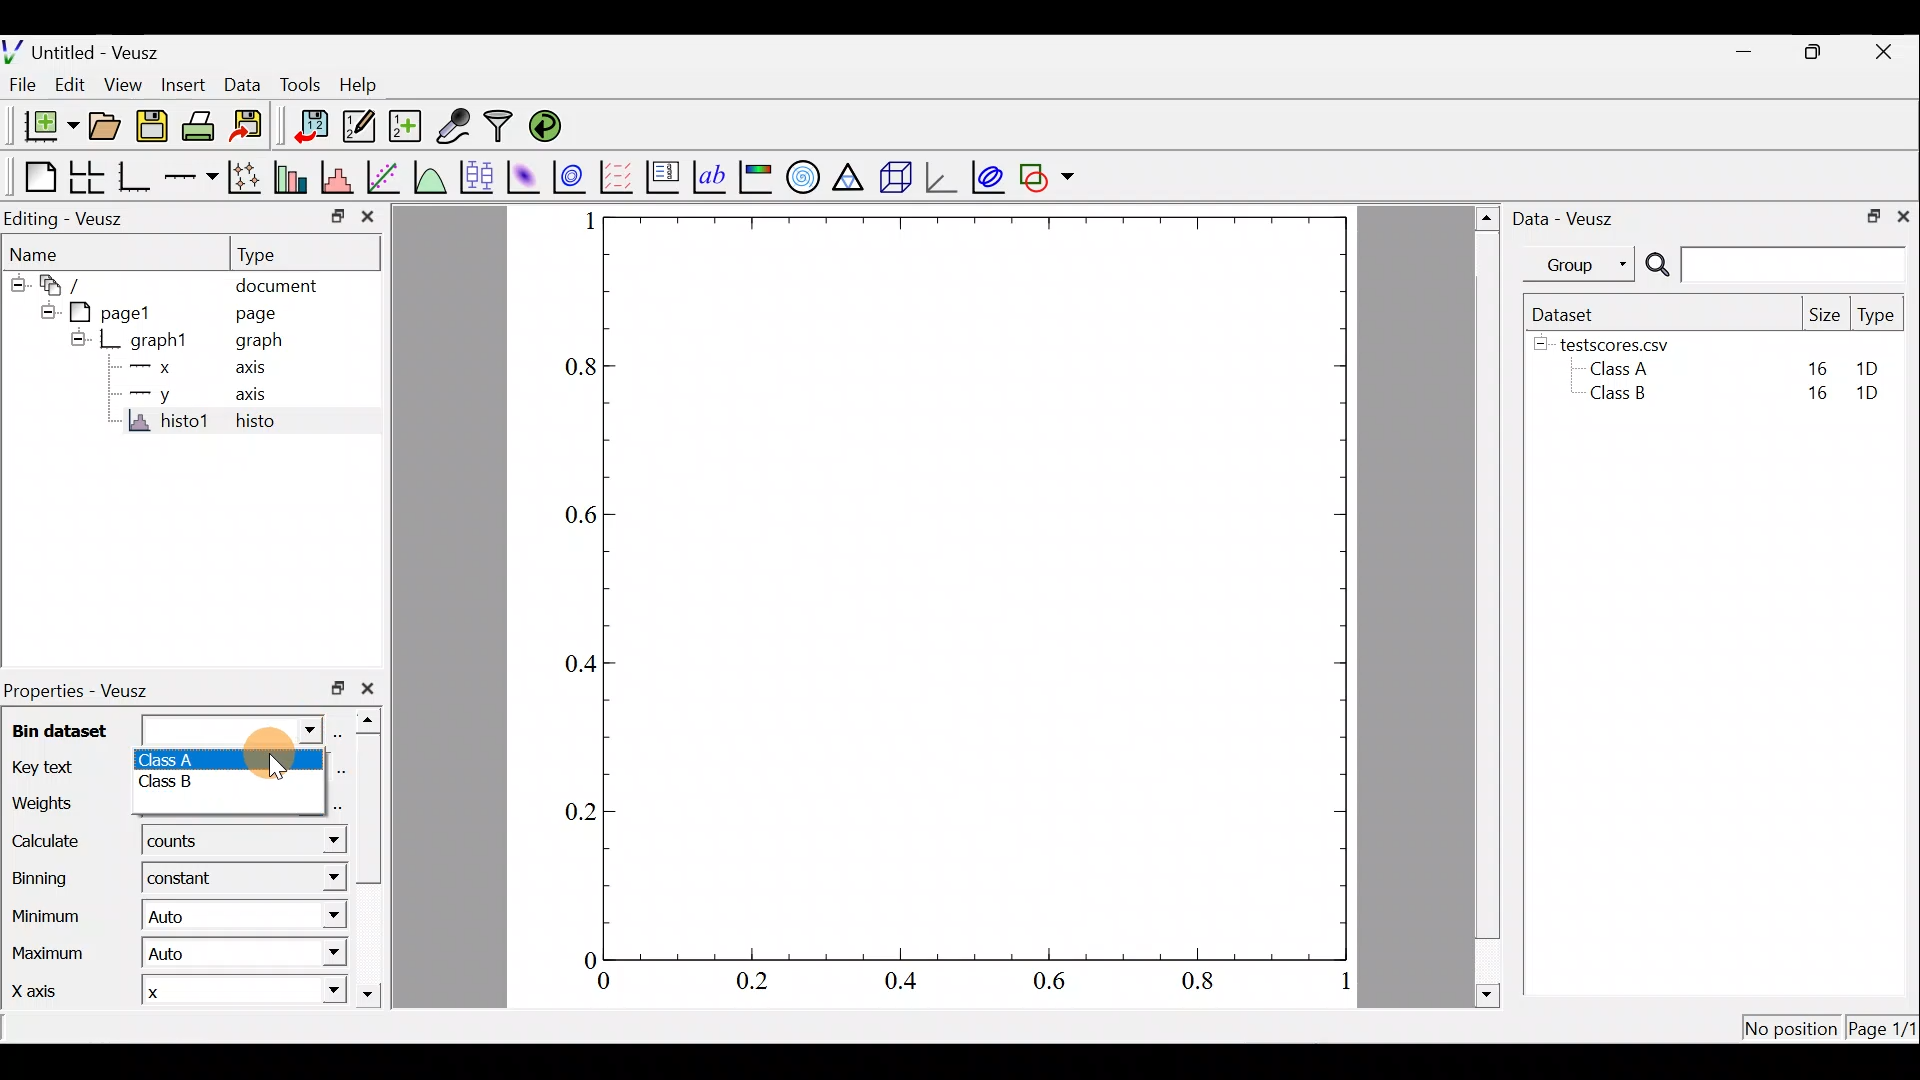 The image size is (1920, 1080). I want to click on 0.2, so click(575, 808).